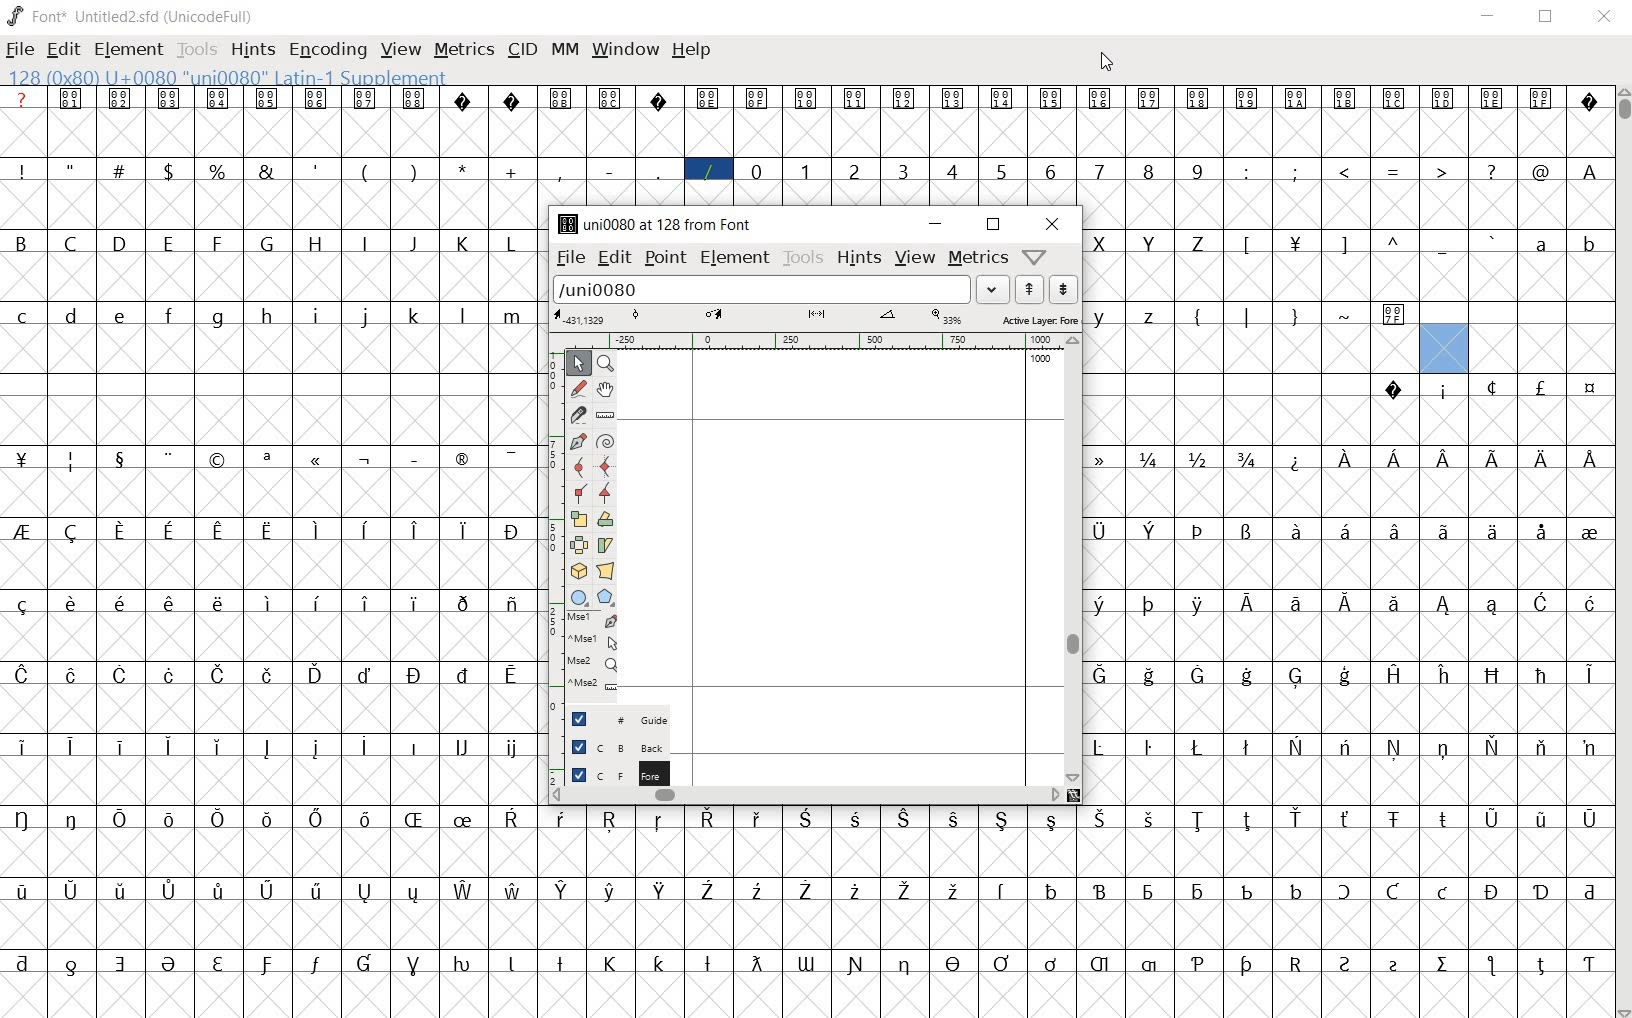  I want to click on scrollbar, so click(804, 797).